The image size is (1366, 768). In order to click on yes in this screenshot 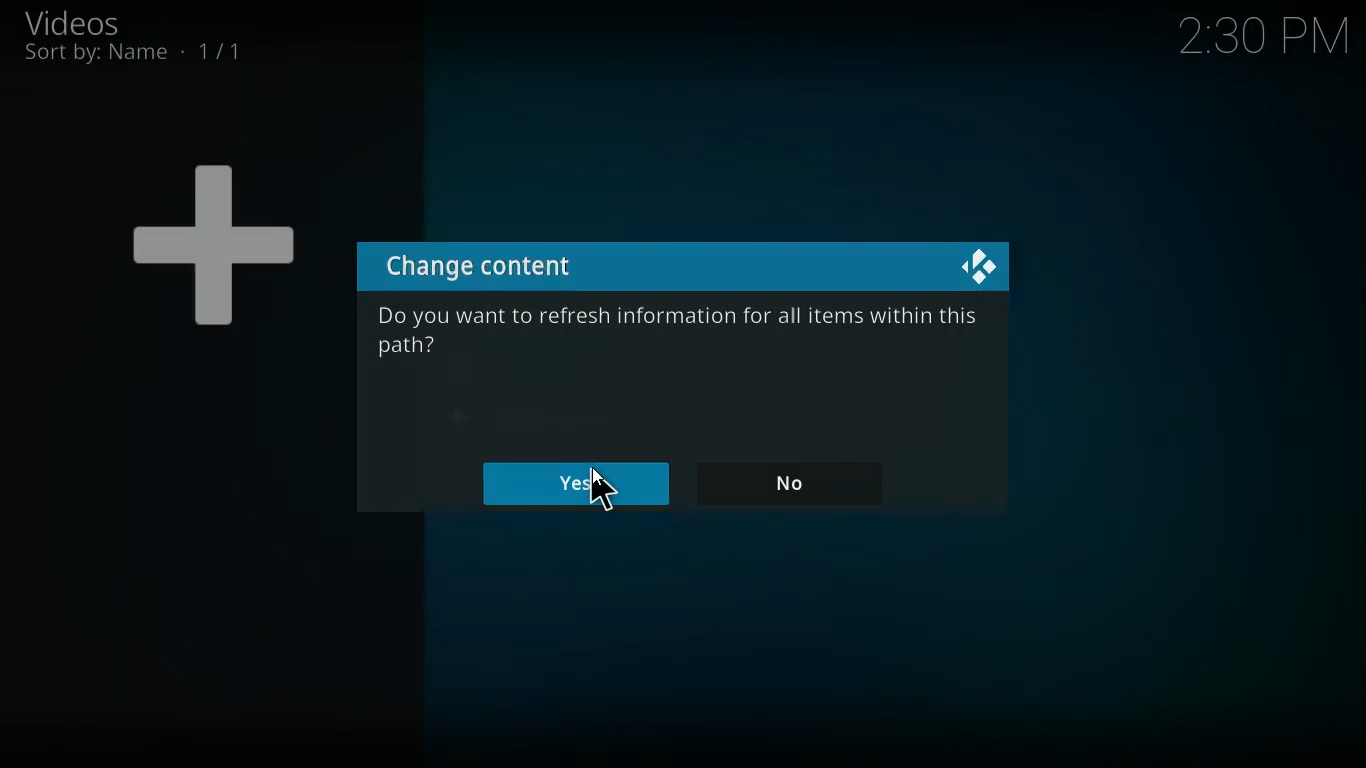, I will do `click(577, 484)`.